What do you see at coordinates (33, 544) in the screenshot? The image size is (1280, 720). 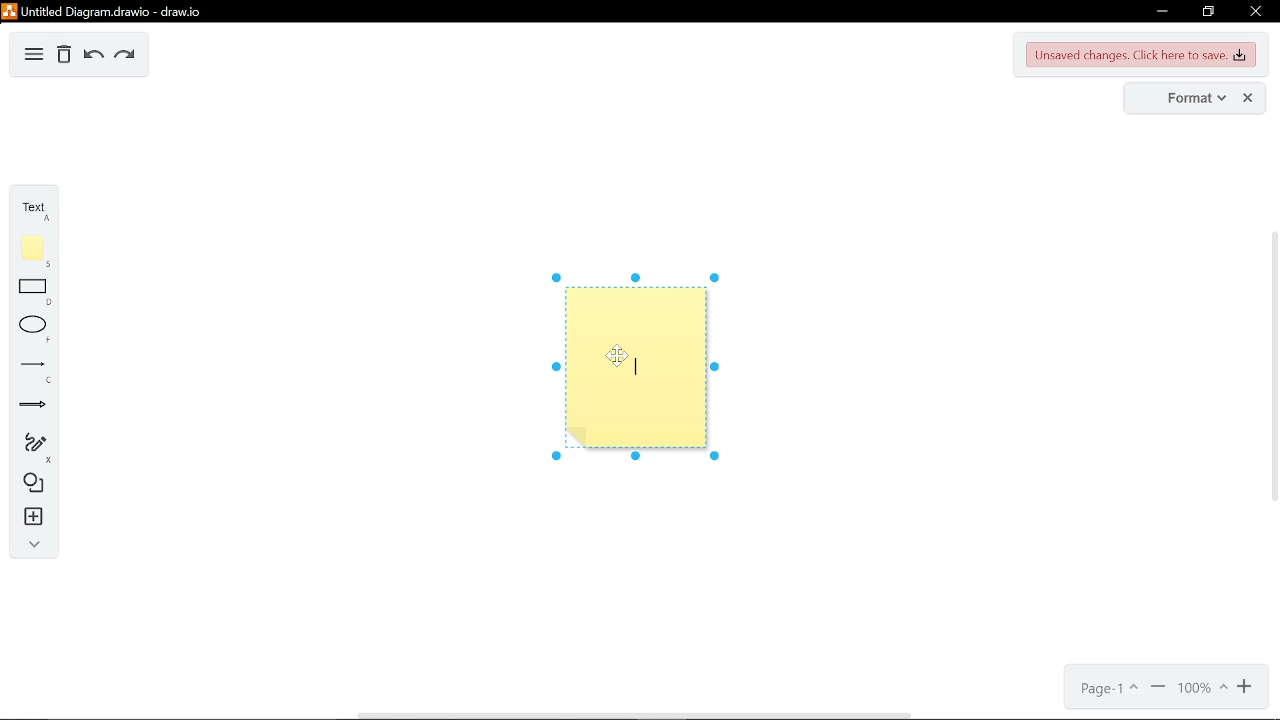 I see `collapse` at bounding box center [33, 544].